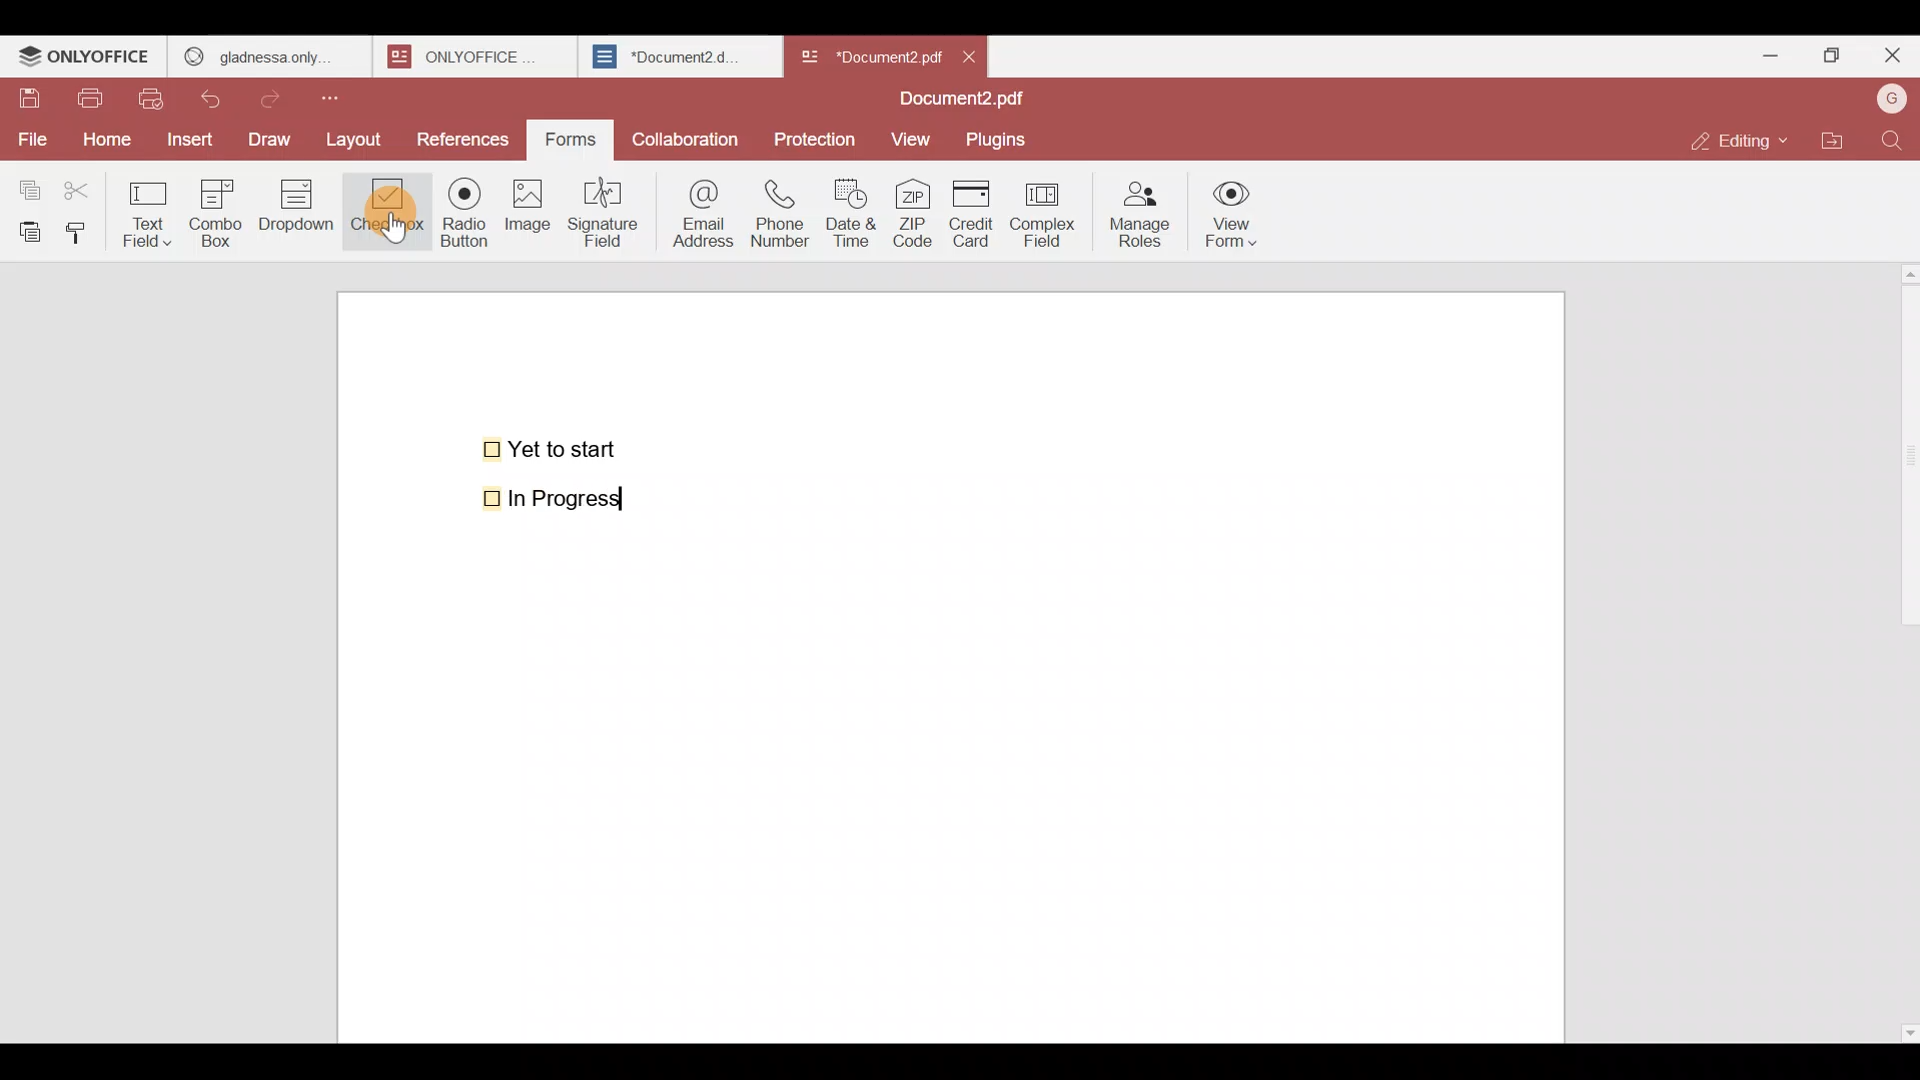 This screenshot has width=1920, height=1080. I want to click on Phone number, so click(782, 214).